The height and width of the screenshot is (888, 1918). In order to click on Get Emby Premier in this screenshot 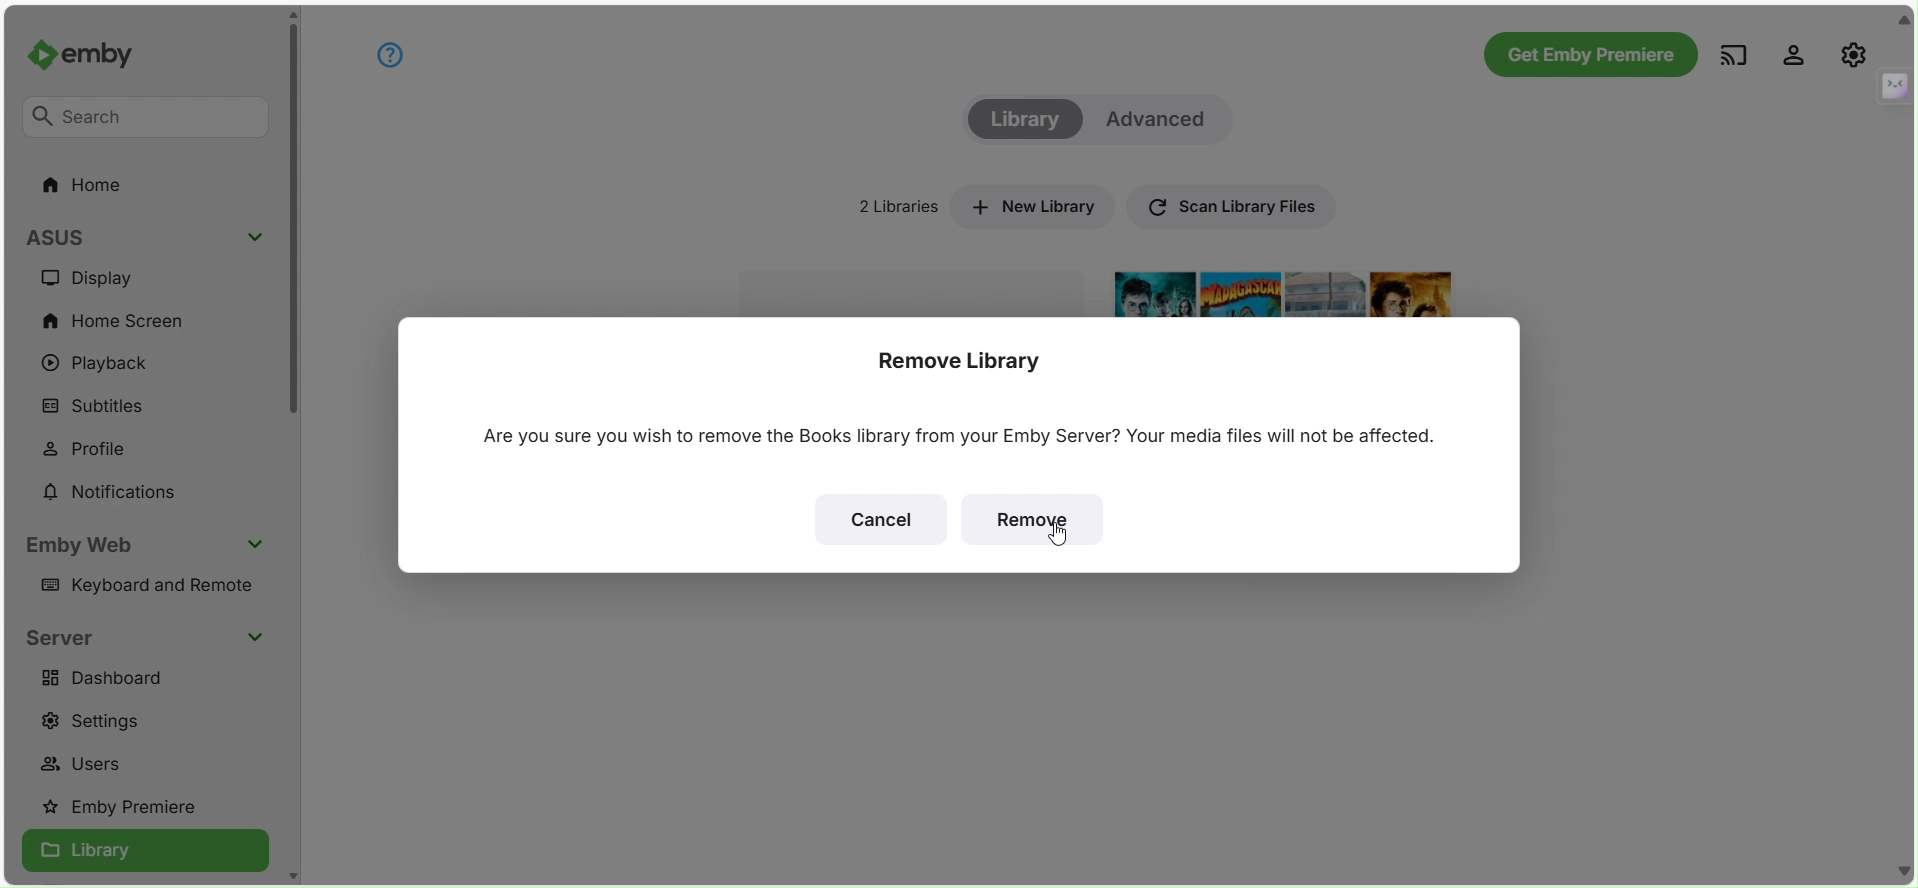, I will do `click(1589, 55)`.